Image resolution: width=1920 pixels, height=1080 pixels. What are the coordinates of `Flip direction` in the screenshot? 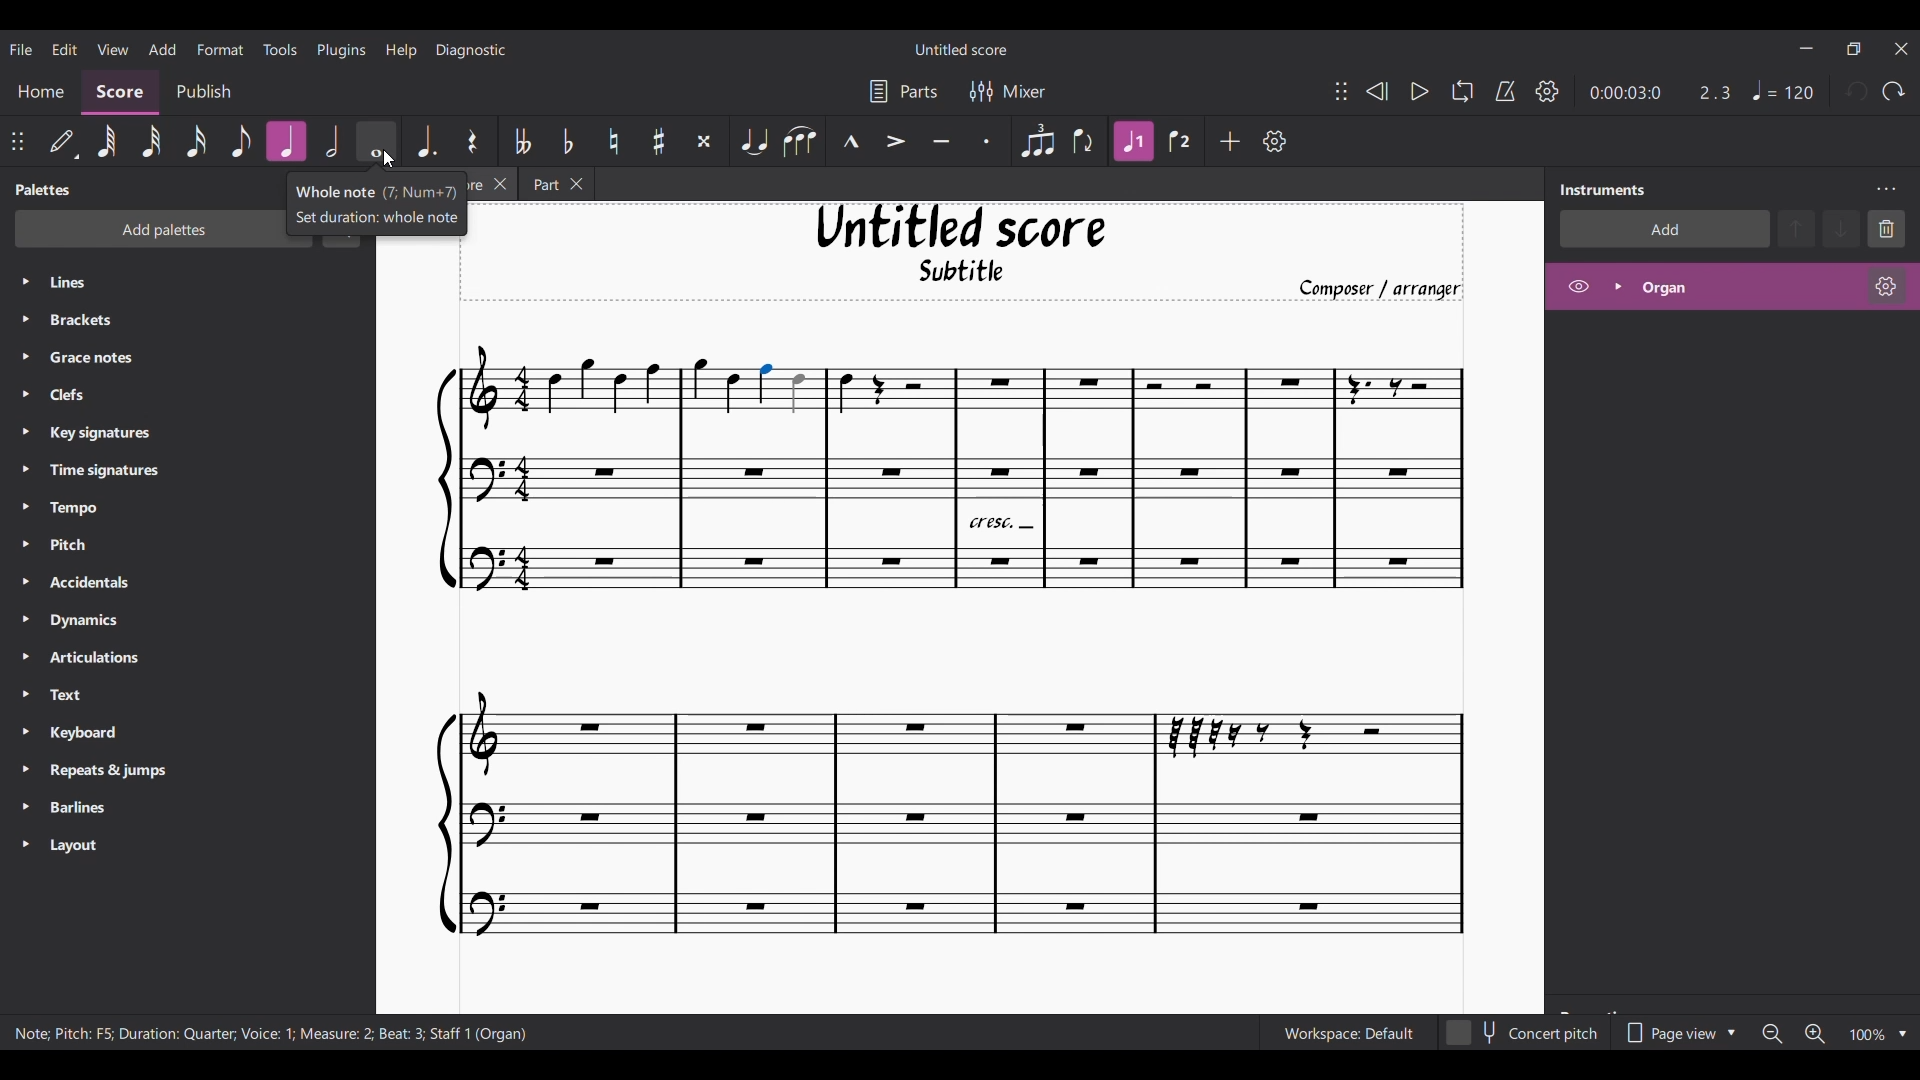 It's located at (1084, 141).